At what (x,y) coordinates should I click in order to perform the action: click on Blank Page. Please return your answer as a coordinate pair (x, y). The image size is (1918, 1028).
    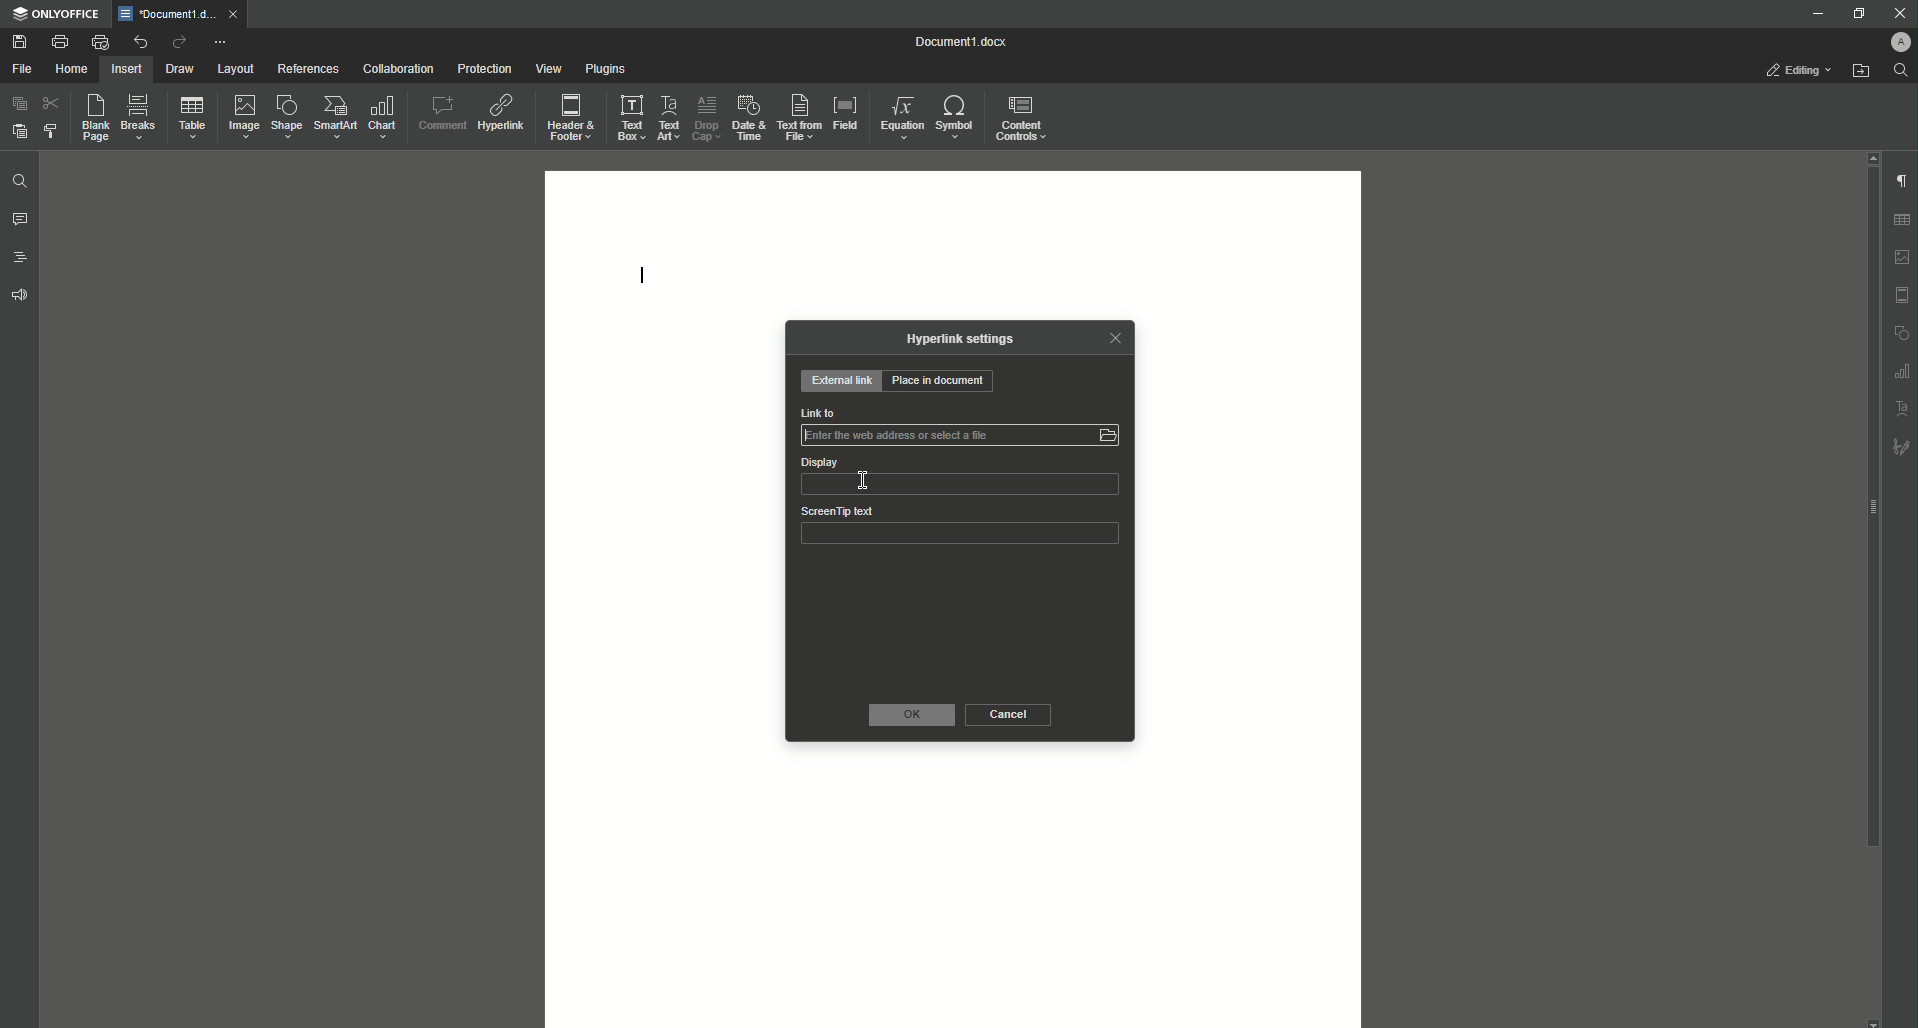
    Looking at the image, I should click on (94, 117).